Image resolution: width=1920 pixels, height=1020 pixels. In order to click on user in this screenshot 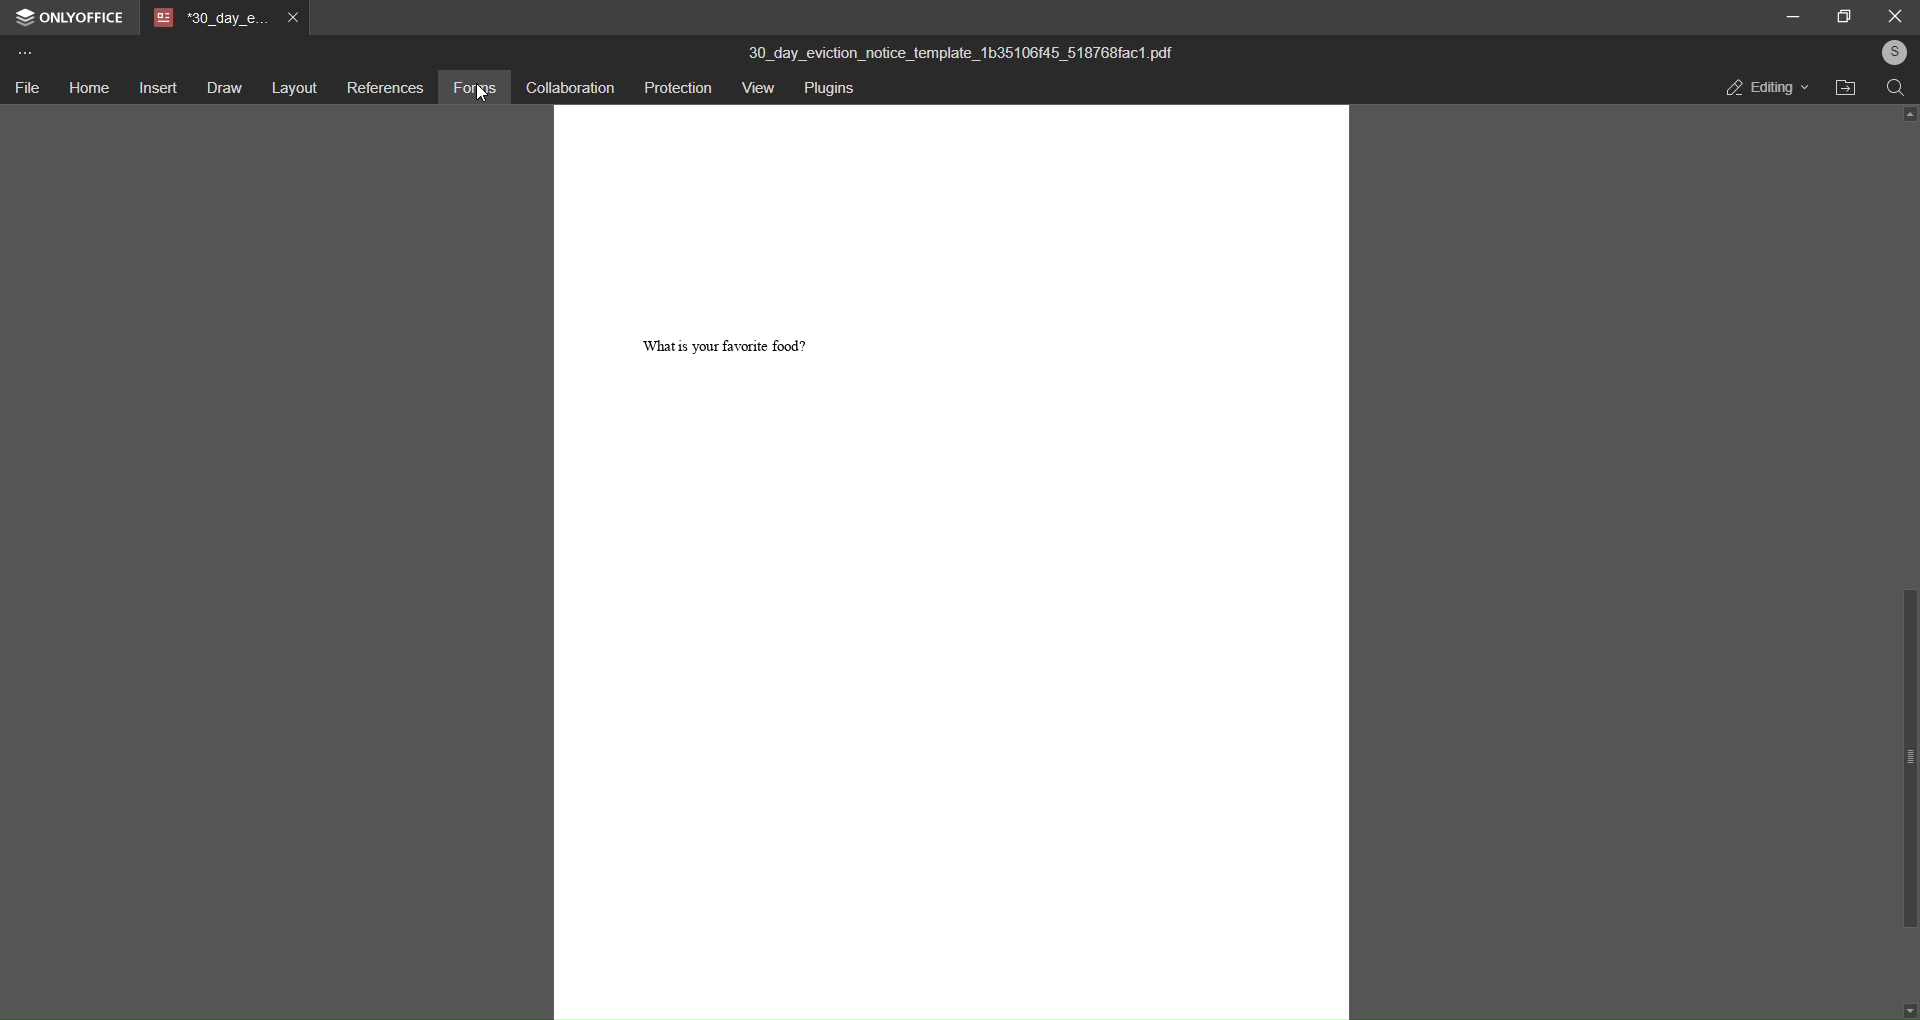, I will do `click(1892, 52)`.